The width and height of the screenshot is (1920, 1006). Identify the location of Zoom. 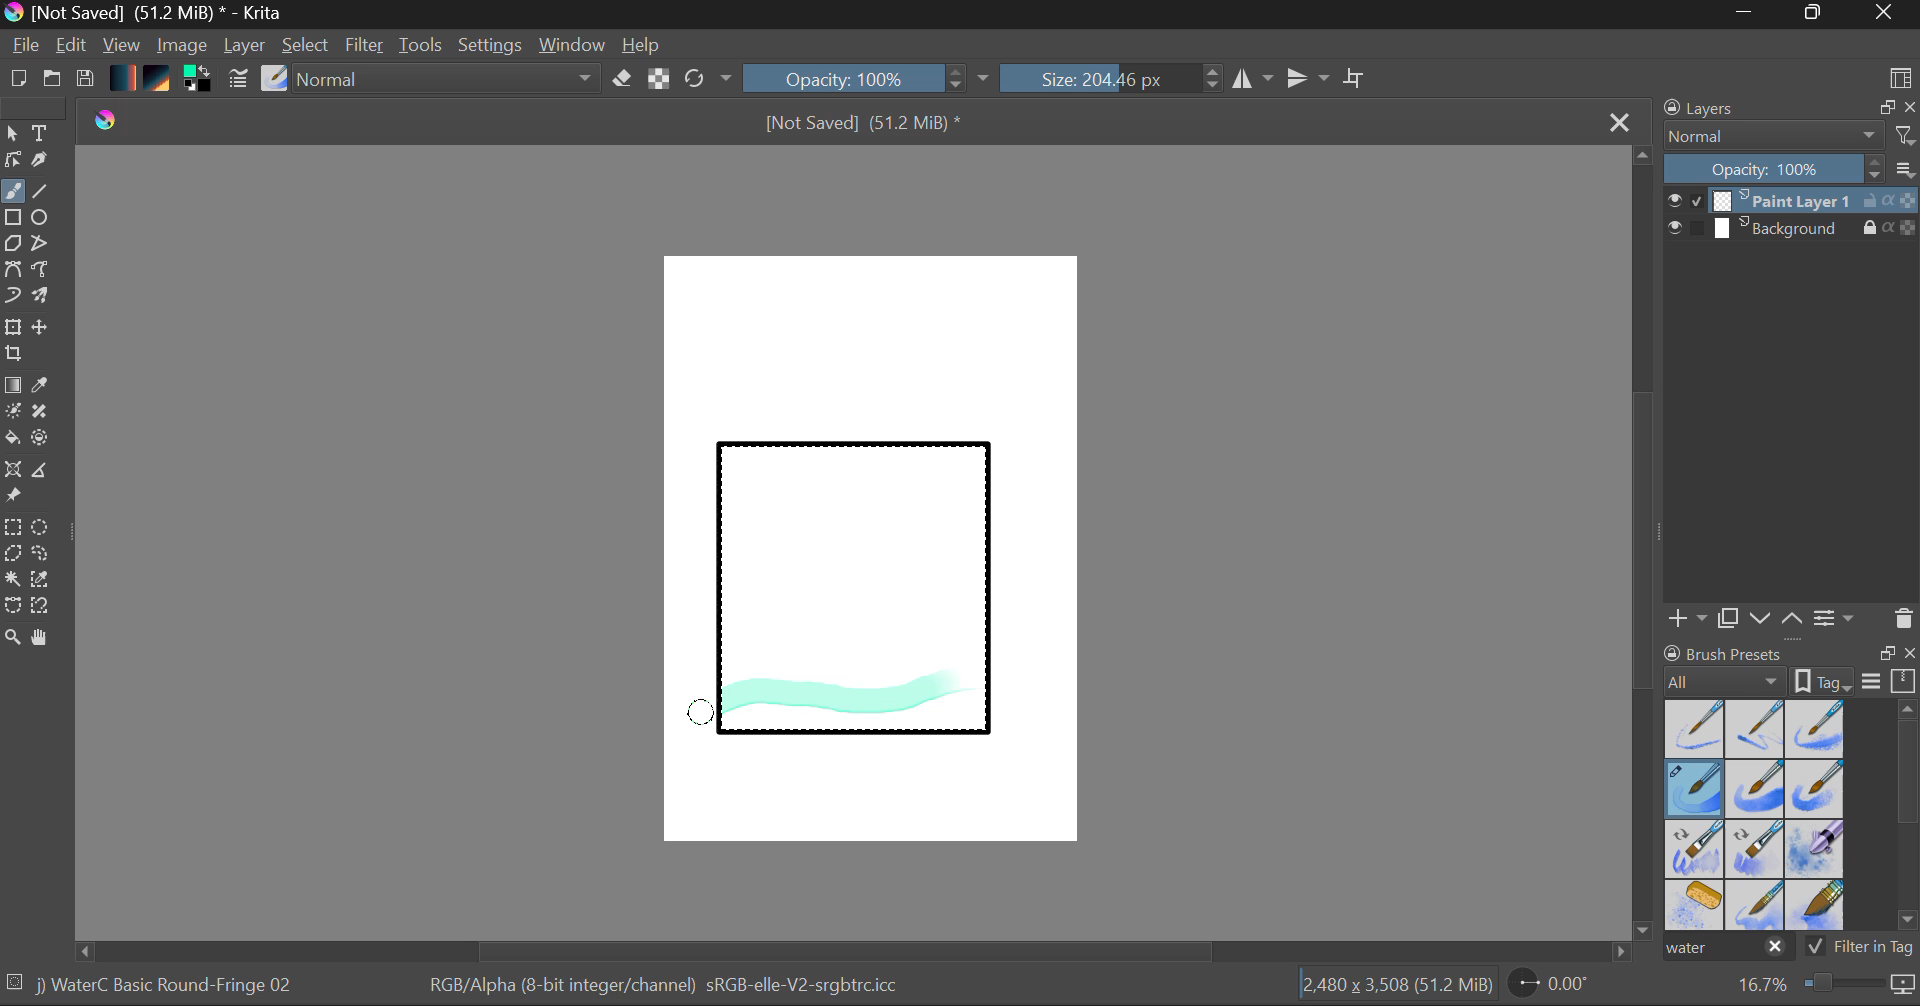
(1823, 985).